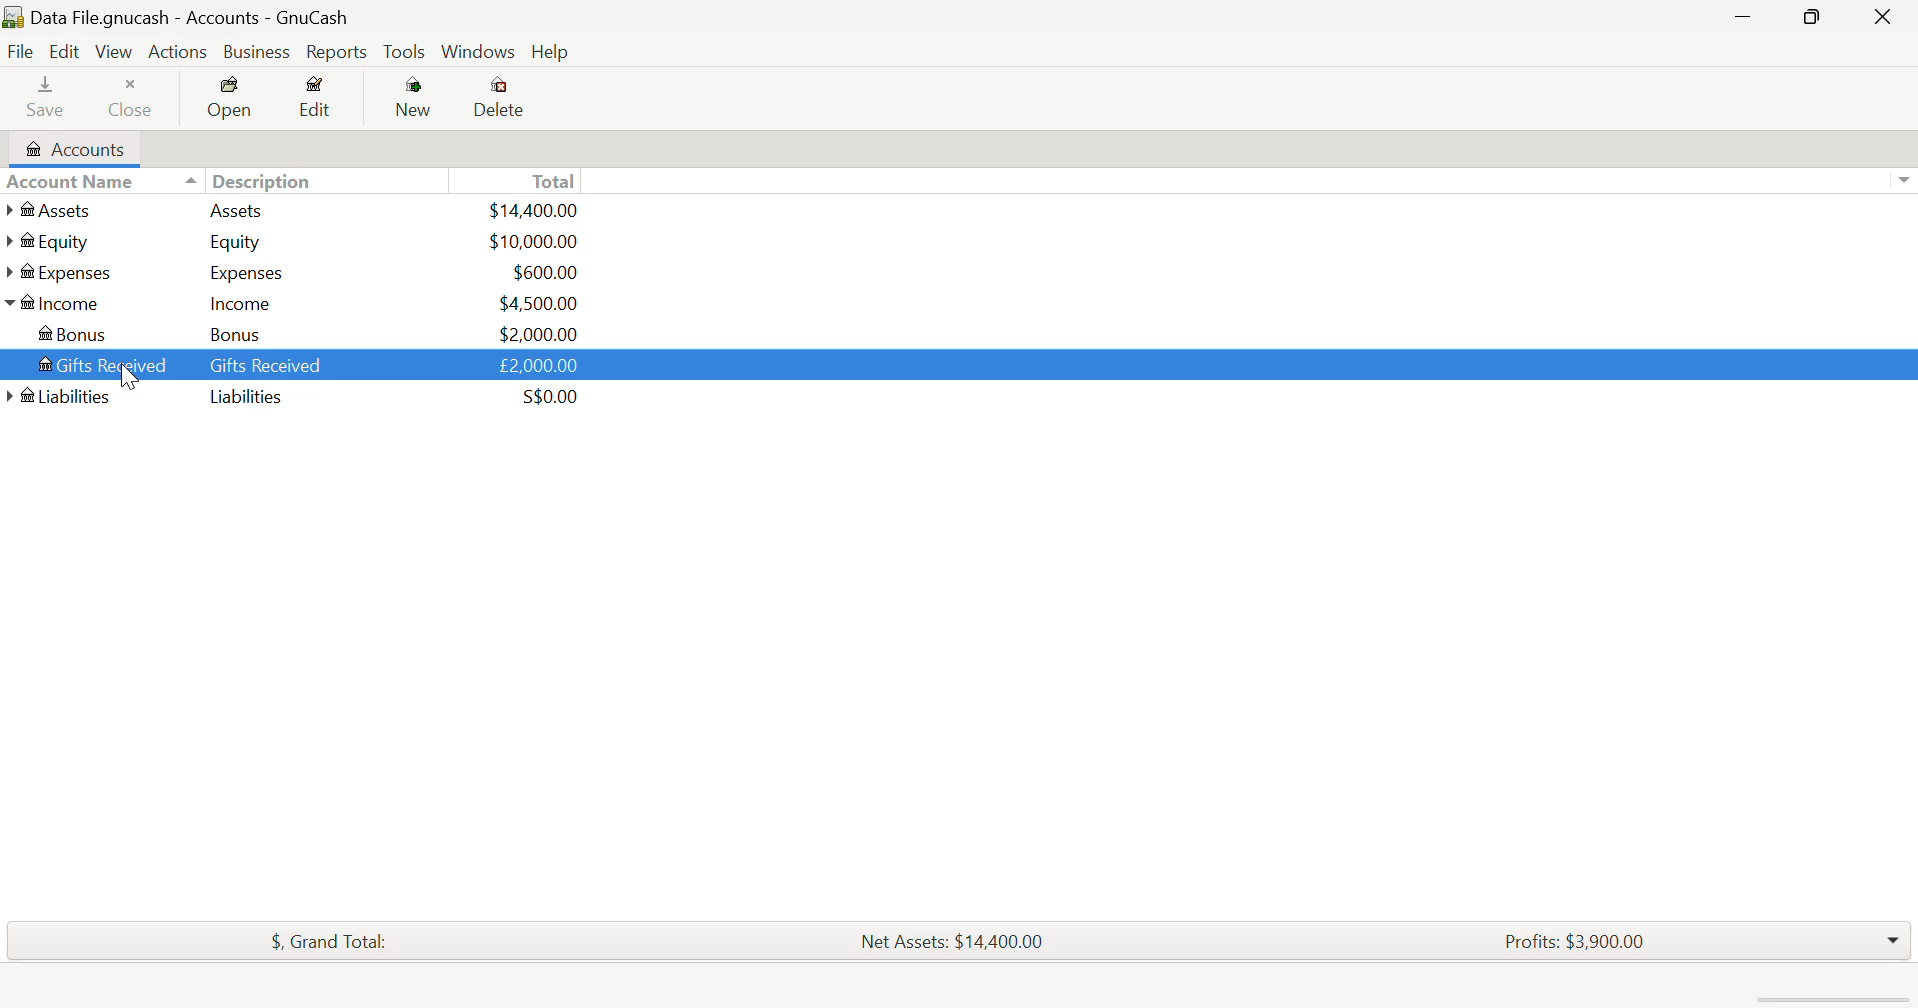  I want to click on New, so click(416, 102).